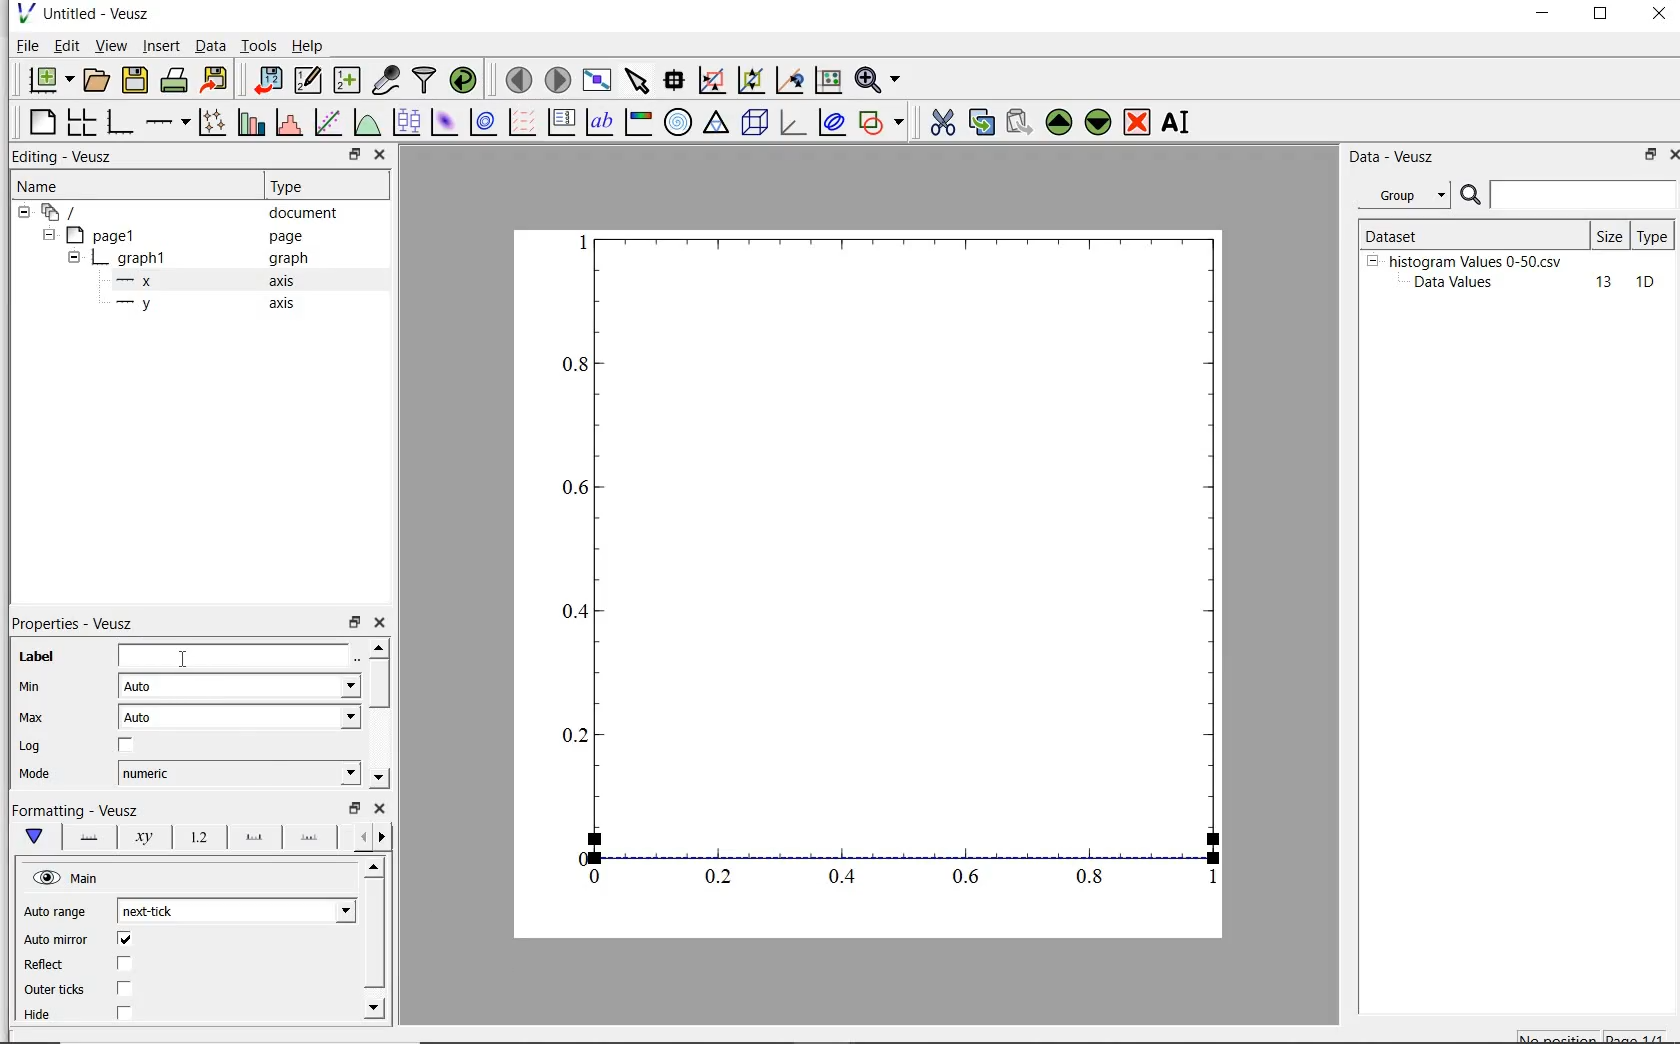 Image resolution: width=1680 pixels, height=1044 pixels. What do you see at coordinates (187, 658) in the screenshot?
I see `cursor` at bounding box center [187, 658].